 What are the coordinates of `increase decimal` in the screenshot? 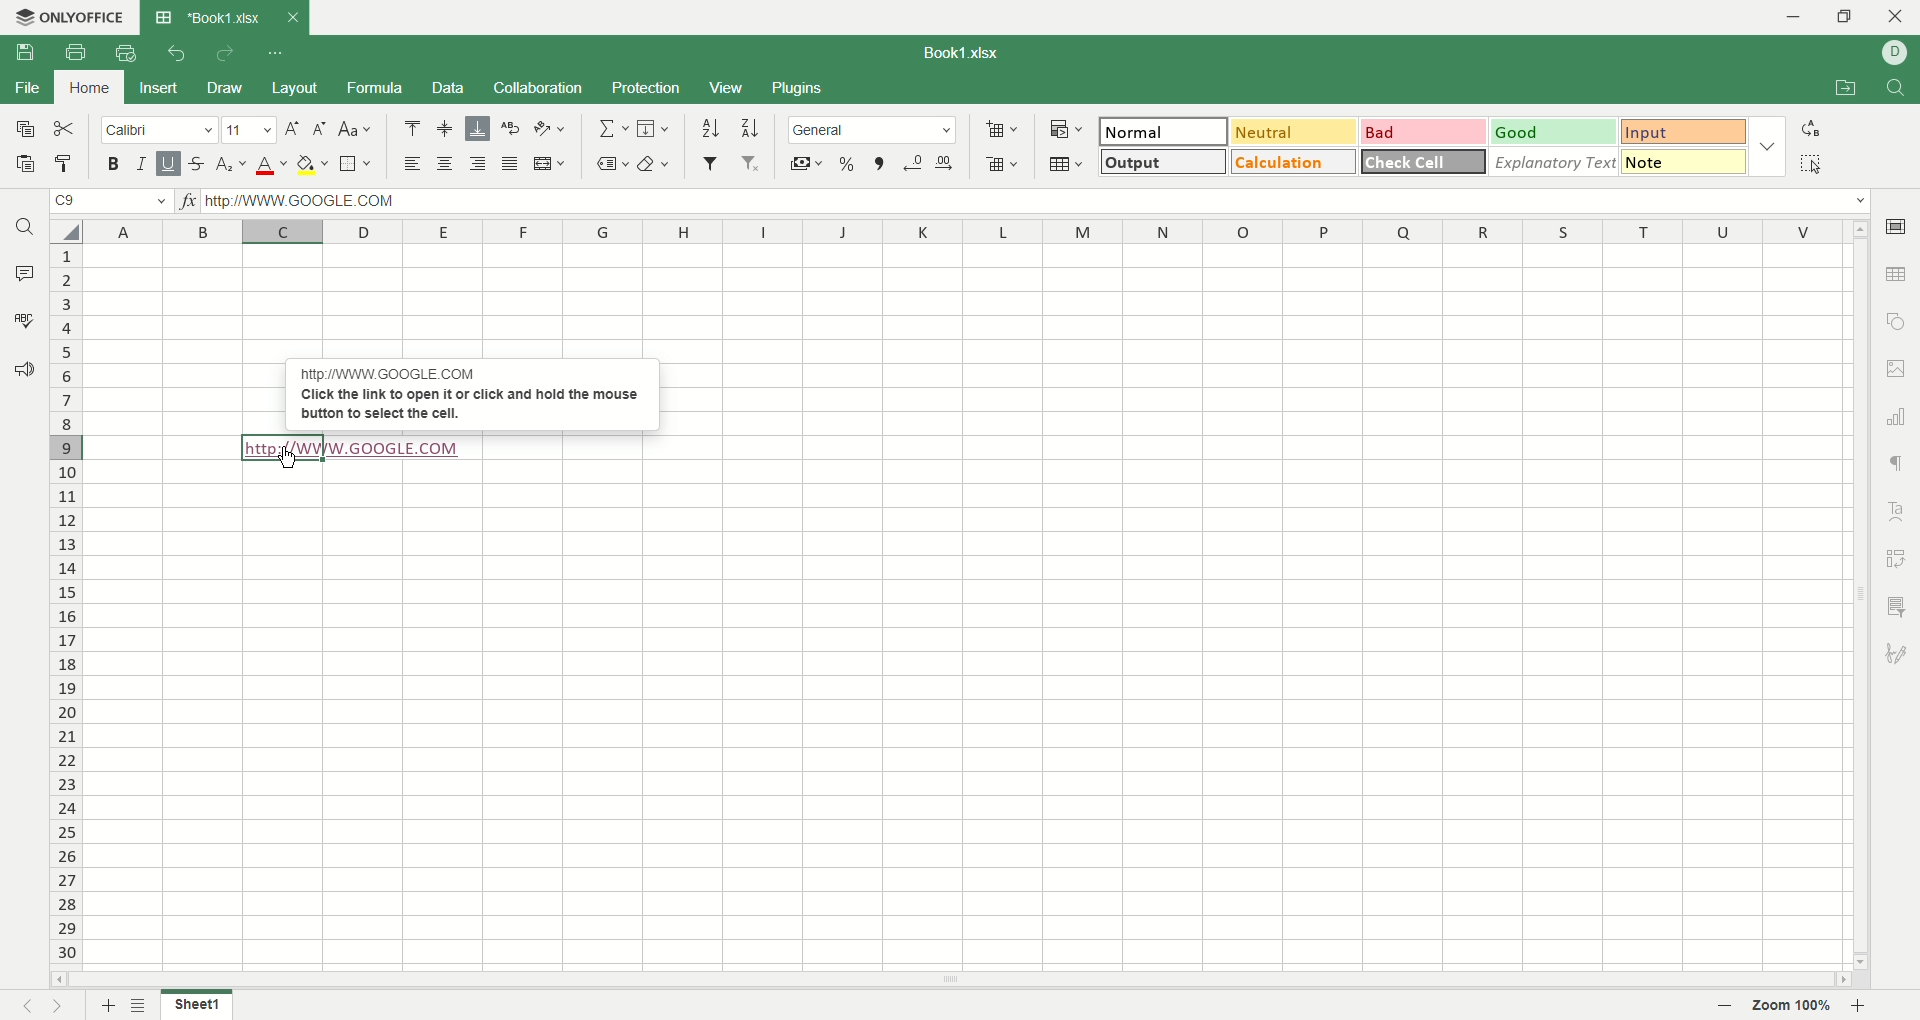 It's located at (941, 164).